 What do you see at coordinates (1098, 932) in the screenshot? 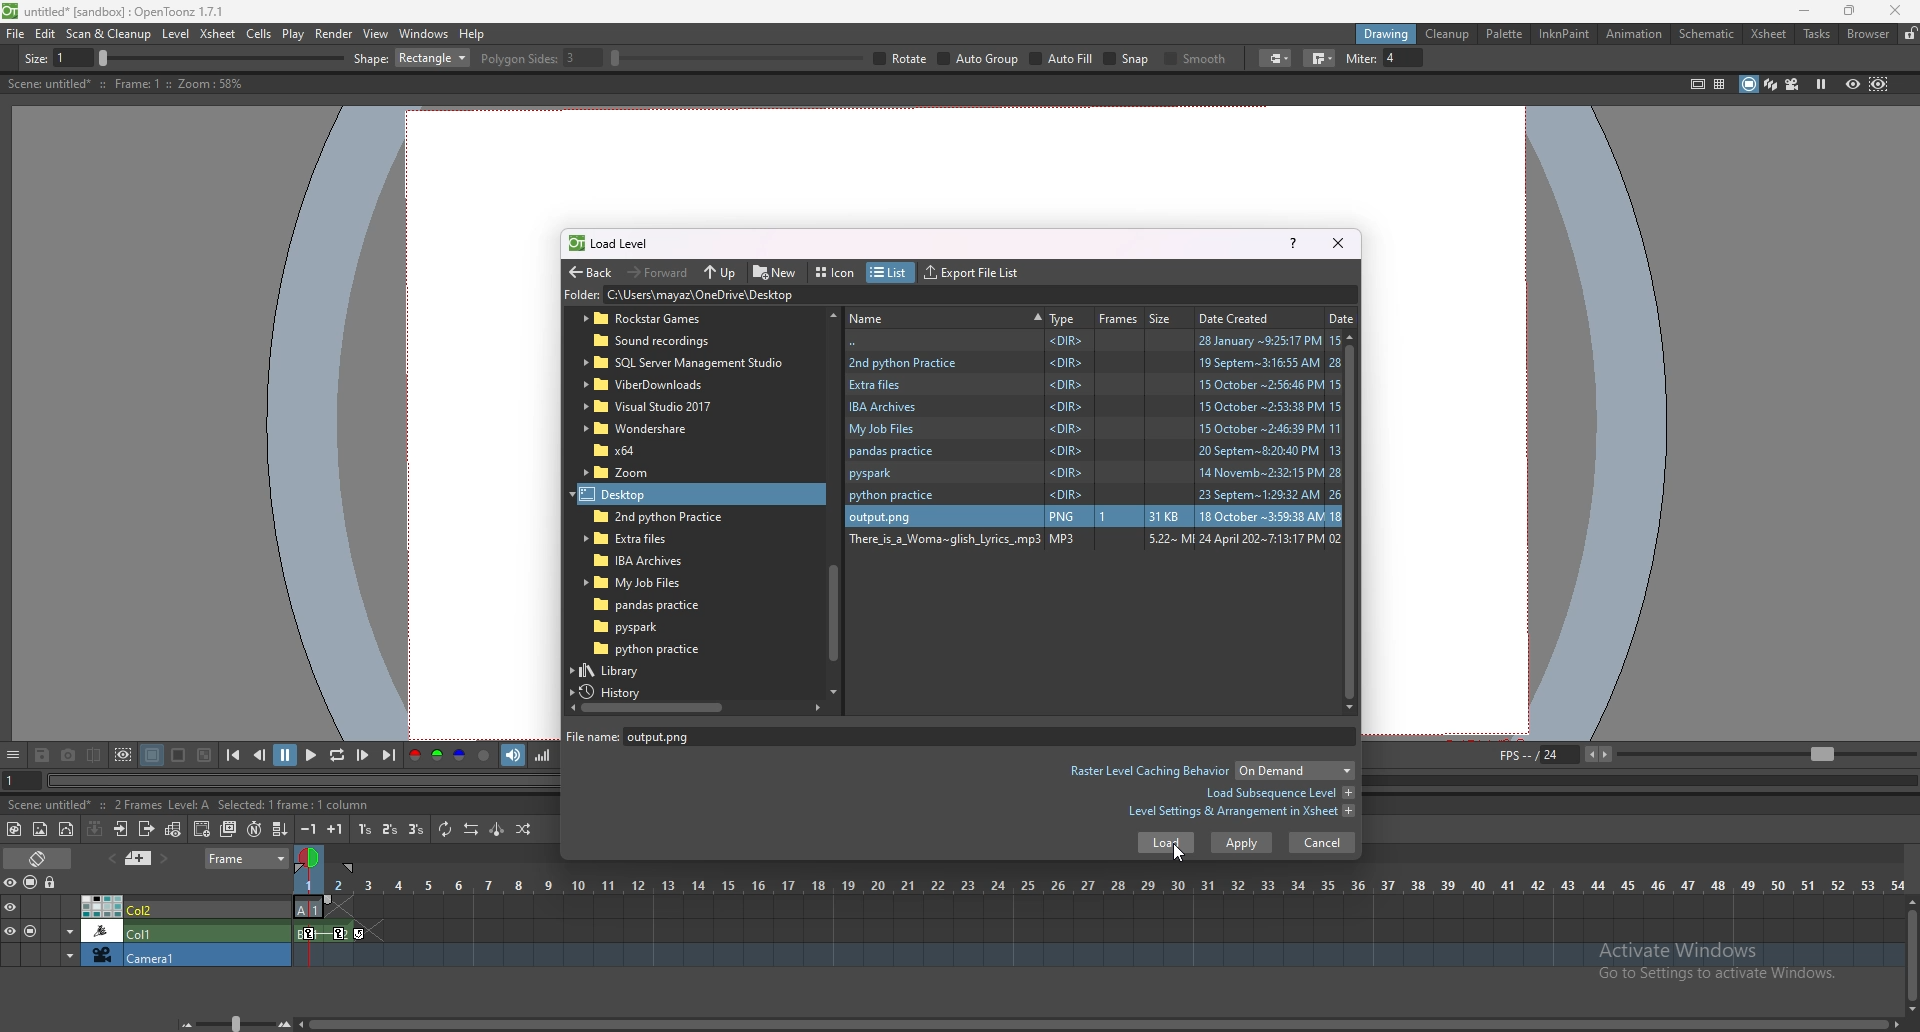
I see `timeline` at bounding box center [1098, 932].